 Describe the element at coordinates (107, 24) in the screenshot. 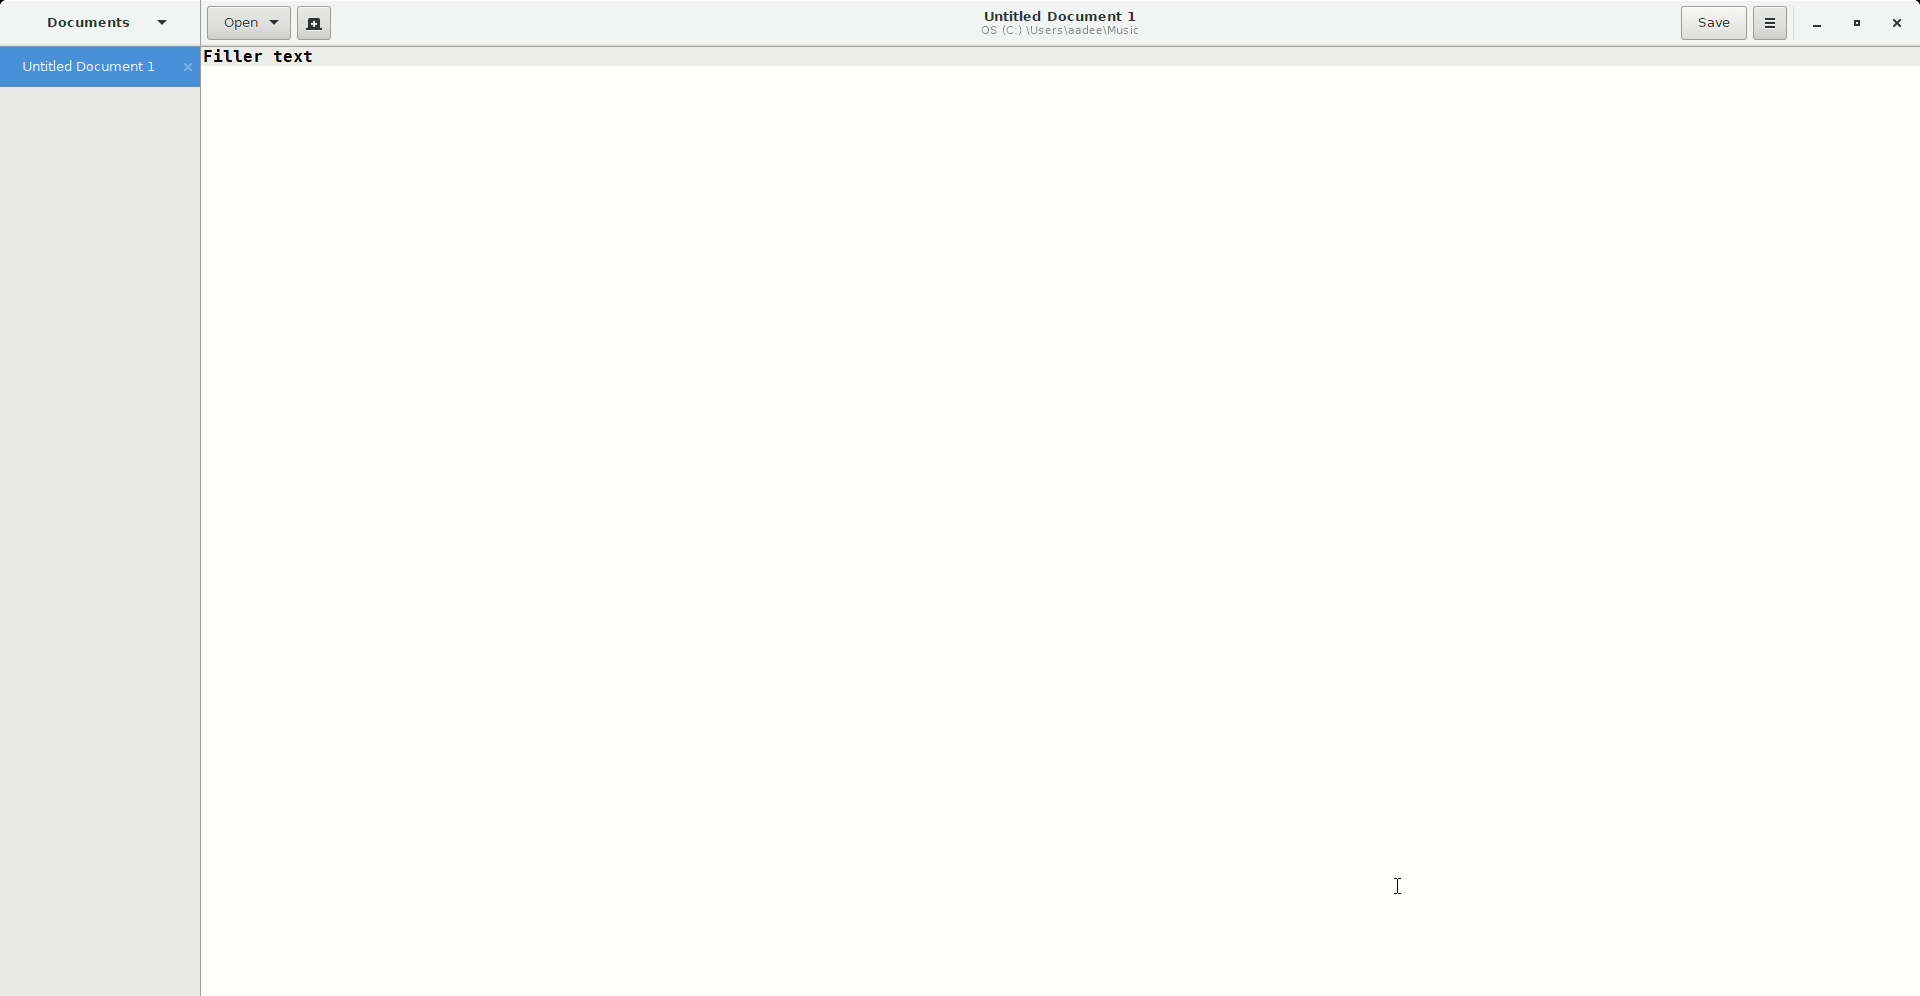

I see `Documents` at that location.